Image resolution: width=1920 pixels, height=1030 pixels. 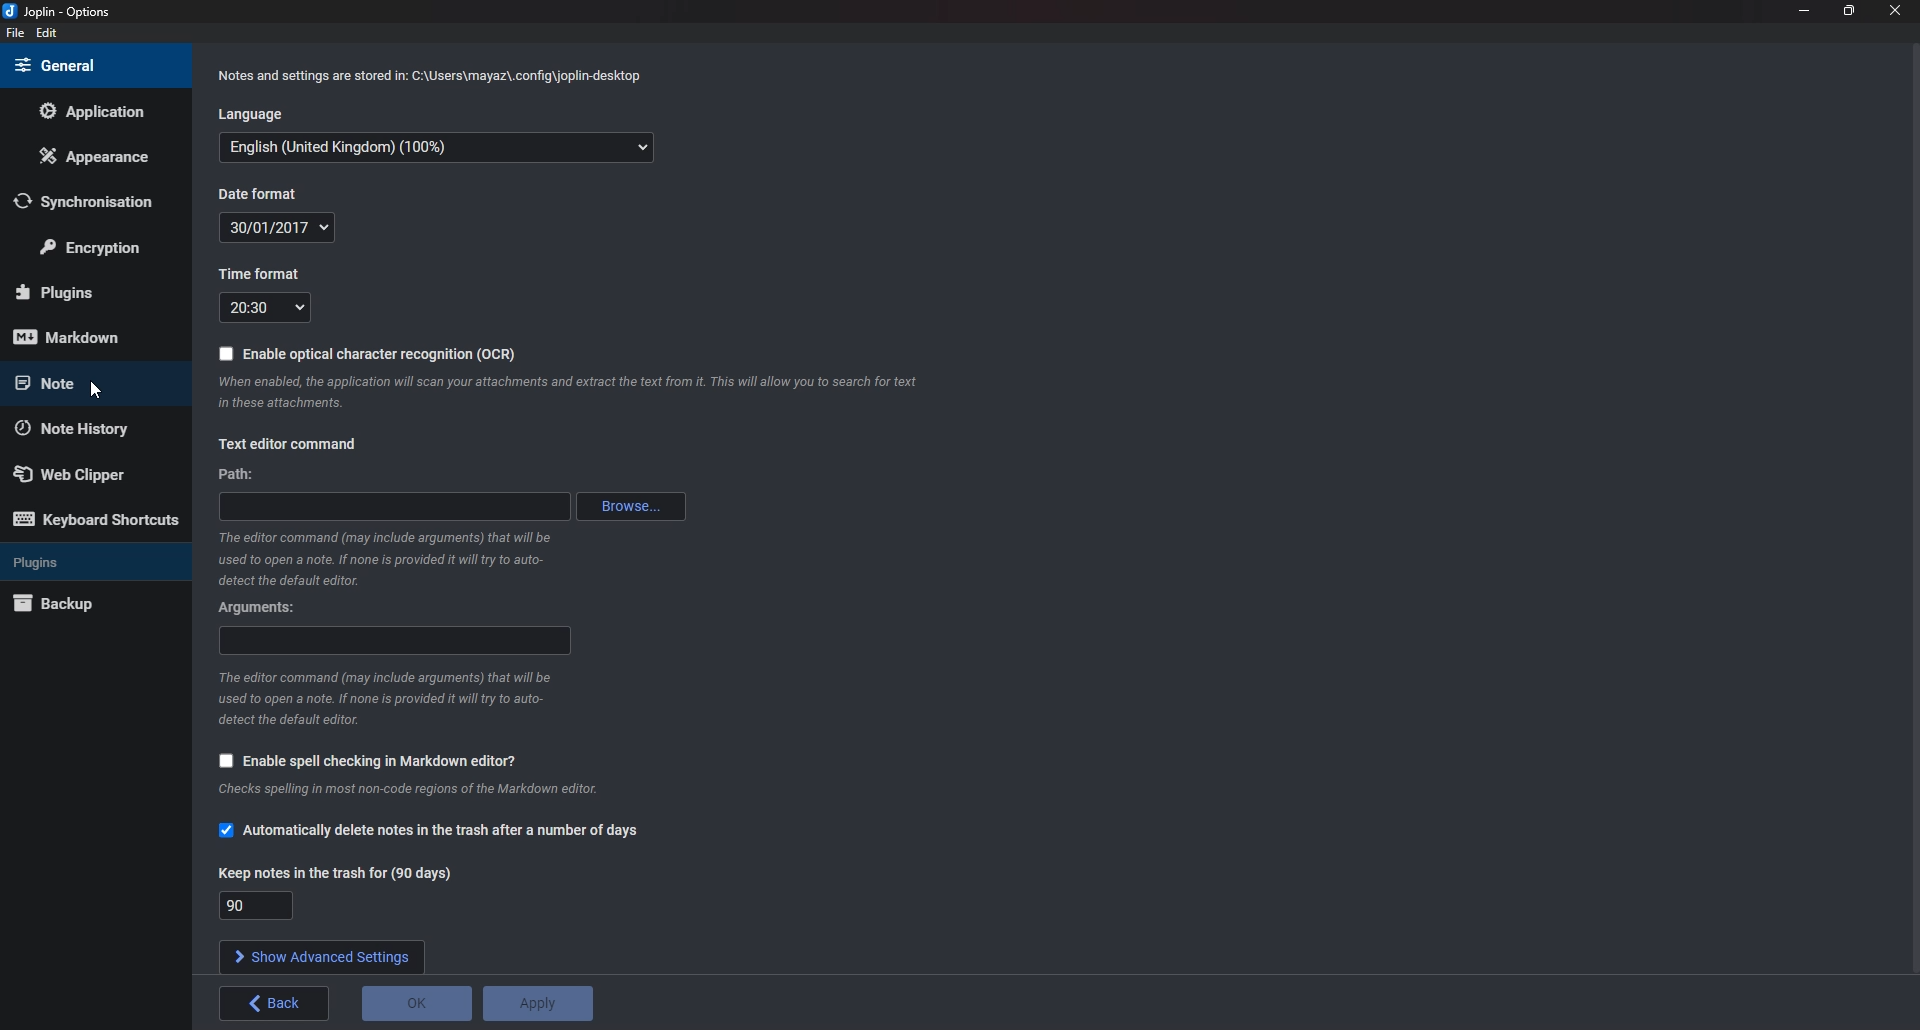 What do you see at coordinates (434, 76) in the screenshot?
I see `Info` at bounding box center [434, 76].